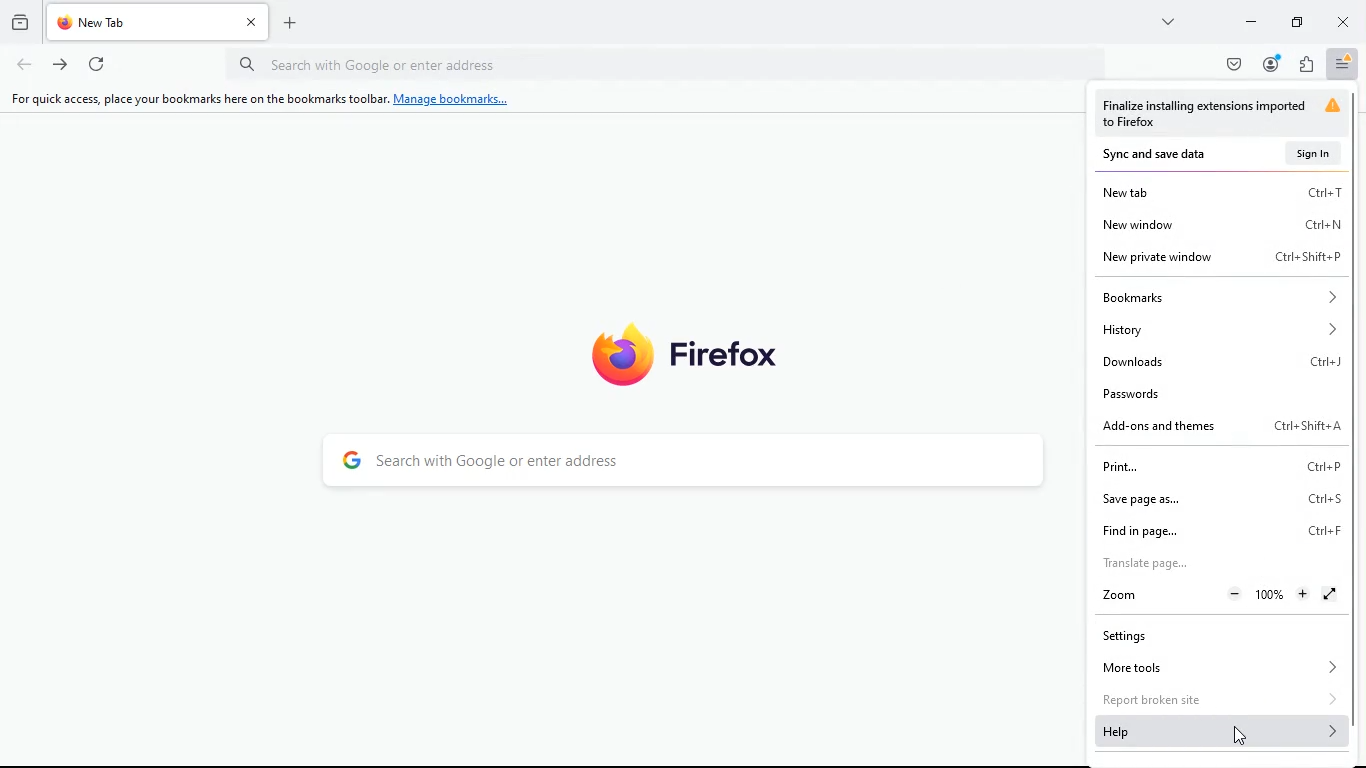  What do you see at coordinates (692, 465) in the screenshot?
I see `search` at bounding box center [692, 465].